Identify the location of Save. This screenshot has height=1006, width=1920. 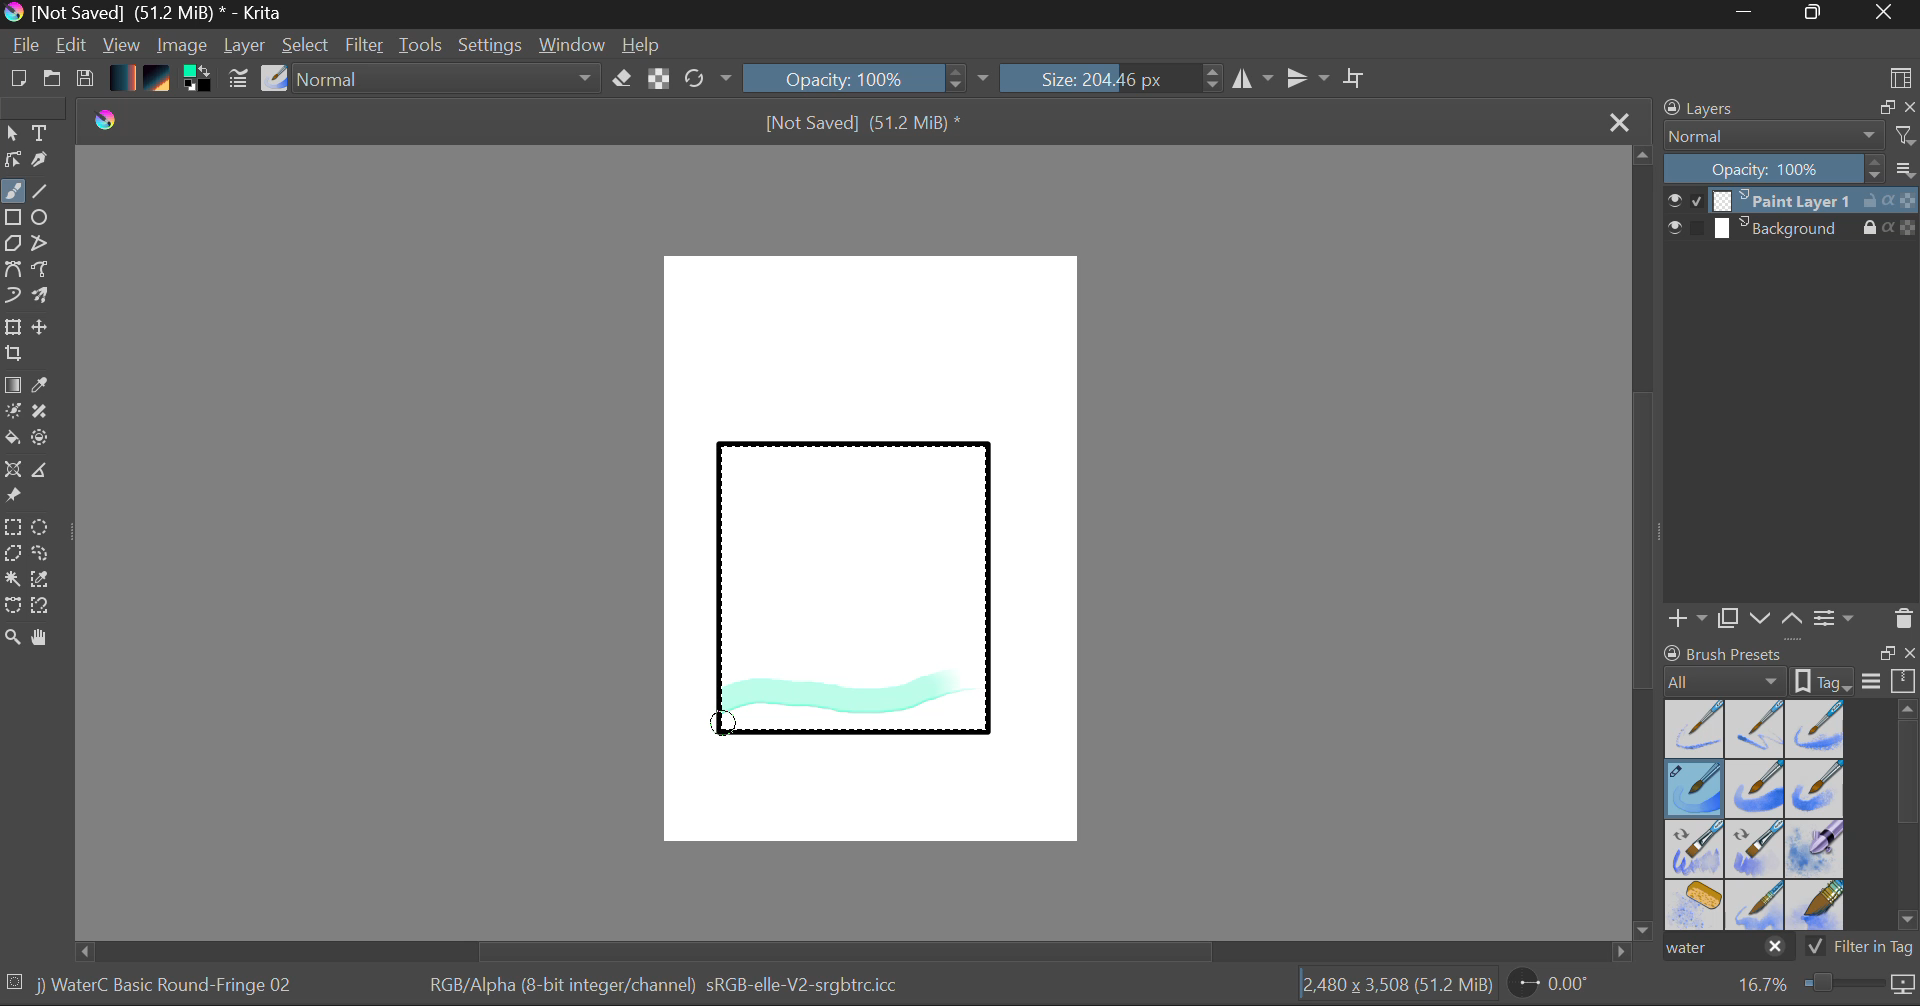
(84, 80).